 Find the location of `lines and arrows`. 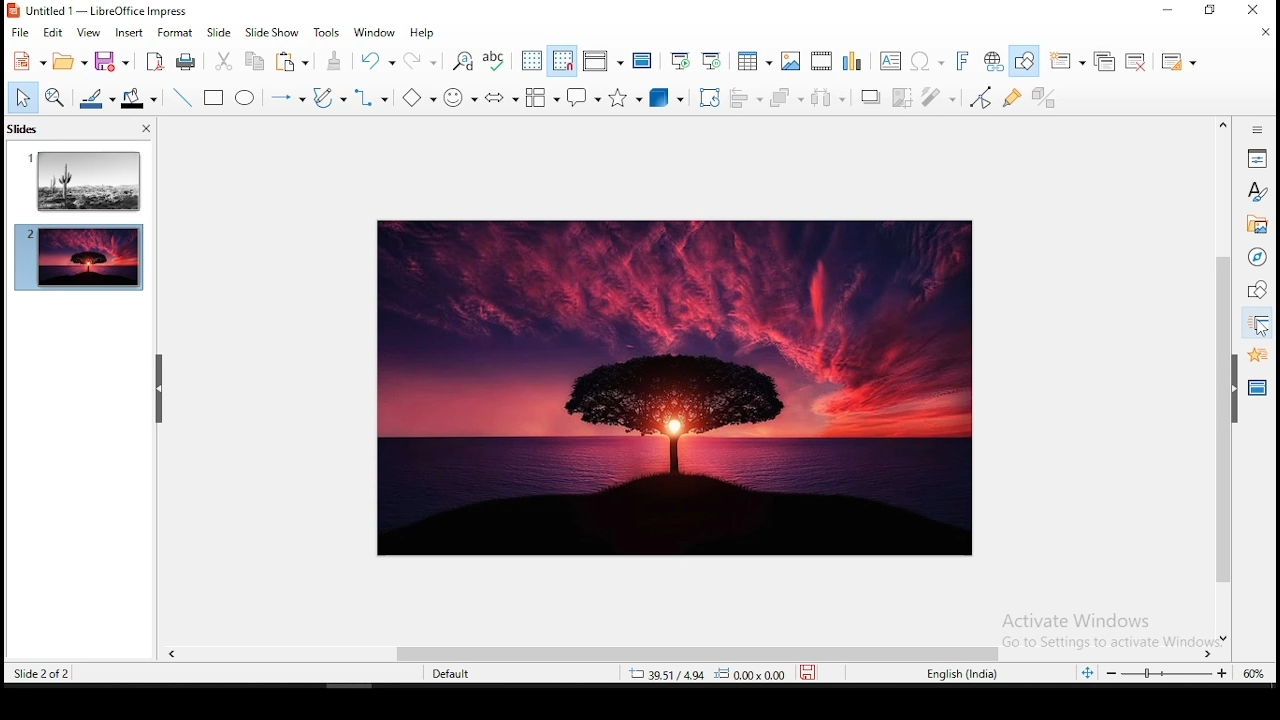

lines and arrows is located at coordinates (288, 99).